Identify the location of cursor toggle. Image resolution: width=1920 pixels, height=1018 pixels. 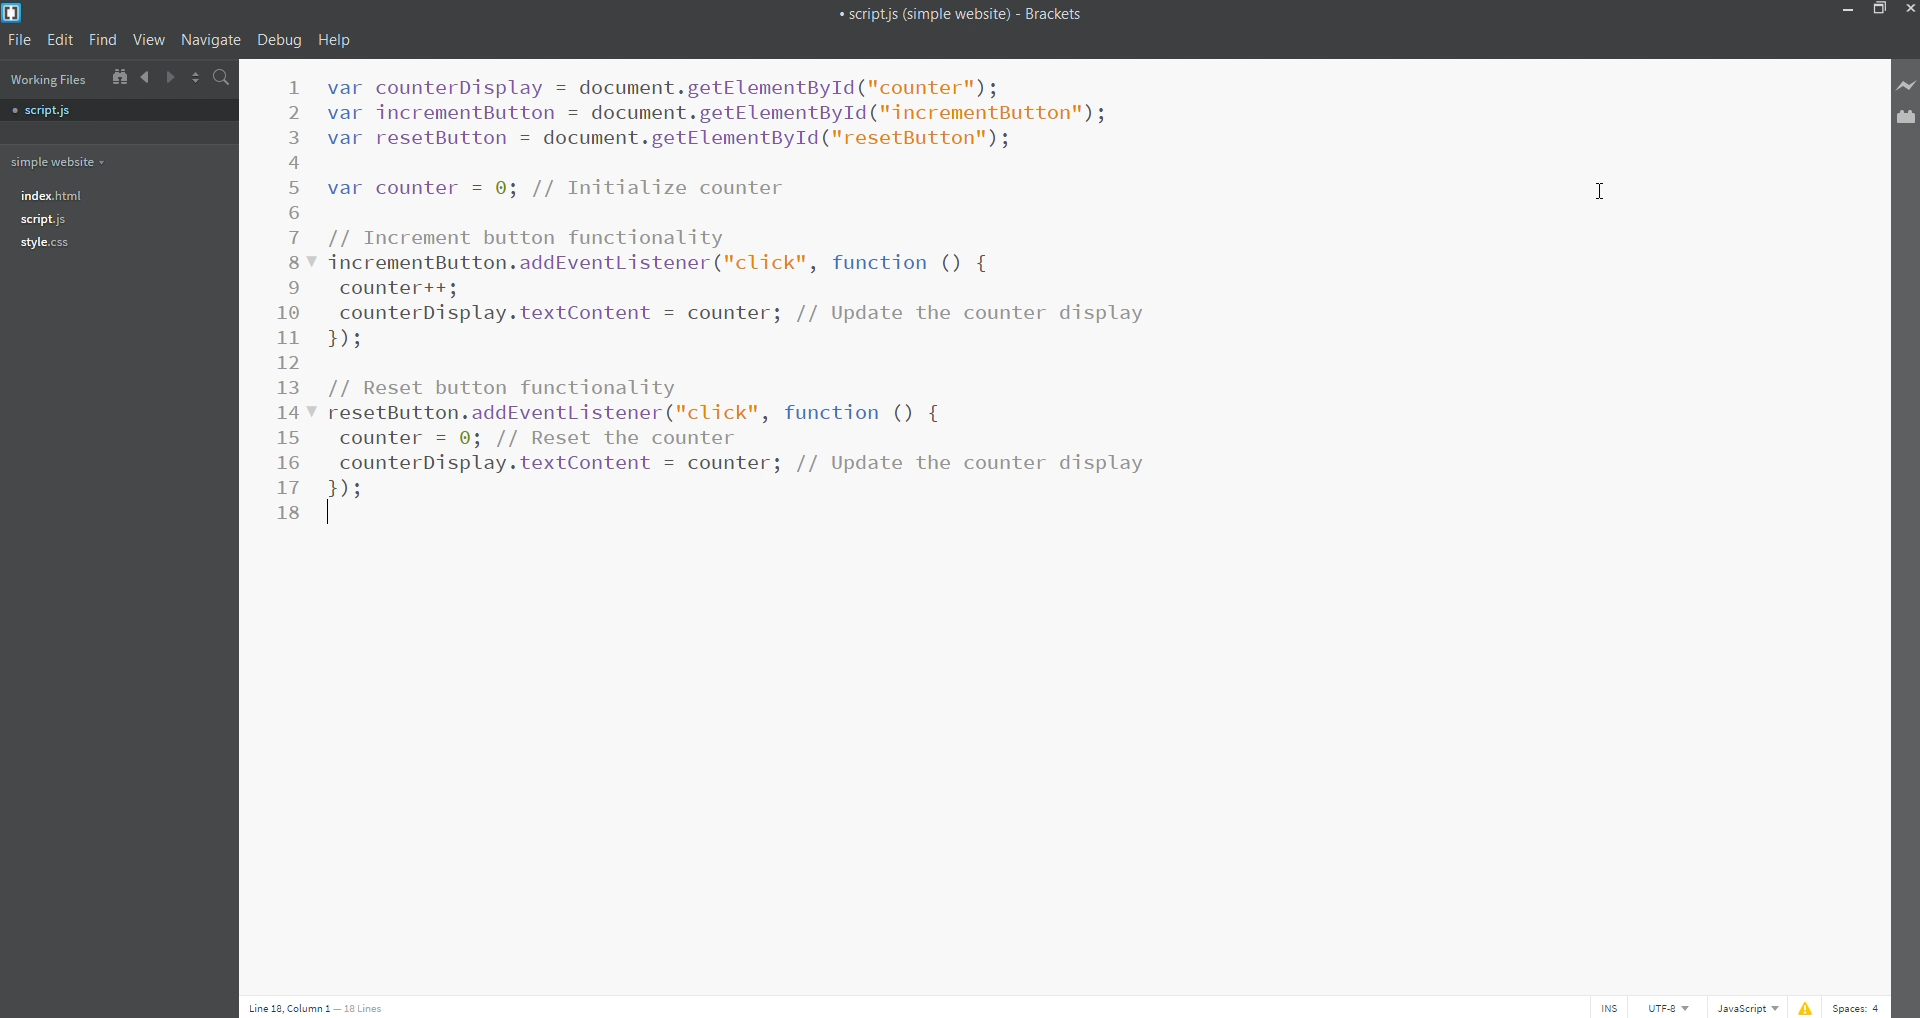
(1608, 1007).